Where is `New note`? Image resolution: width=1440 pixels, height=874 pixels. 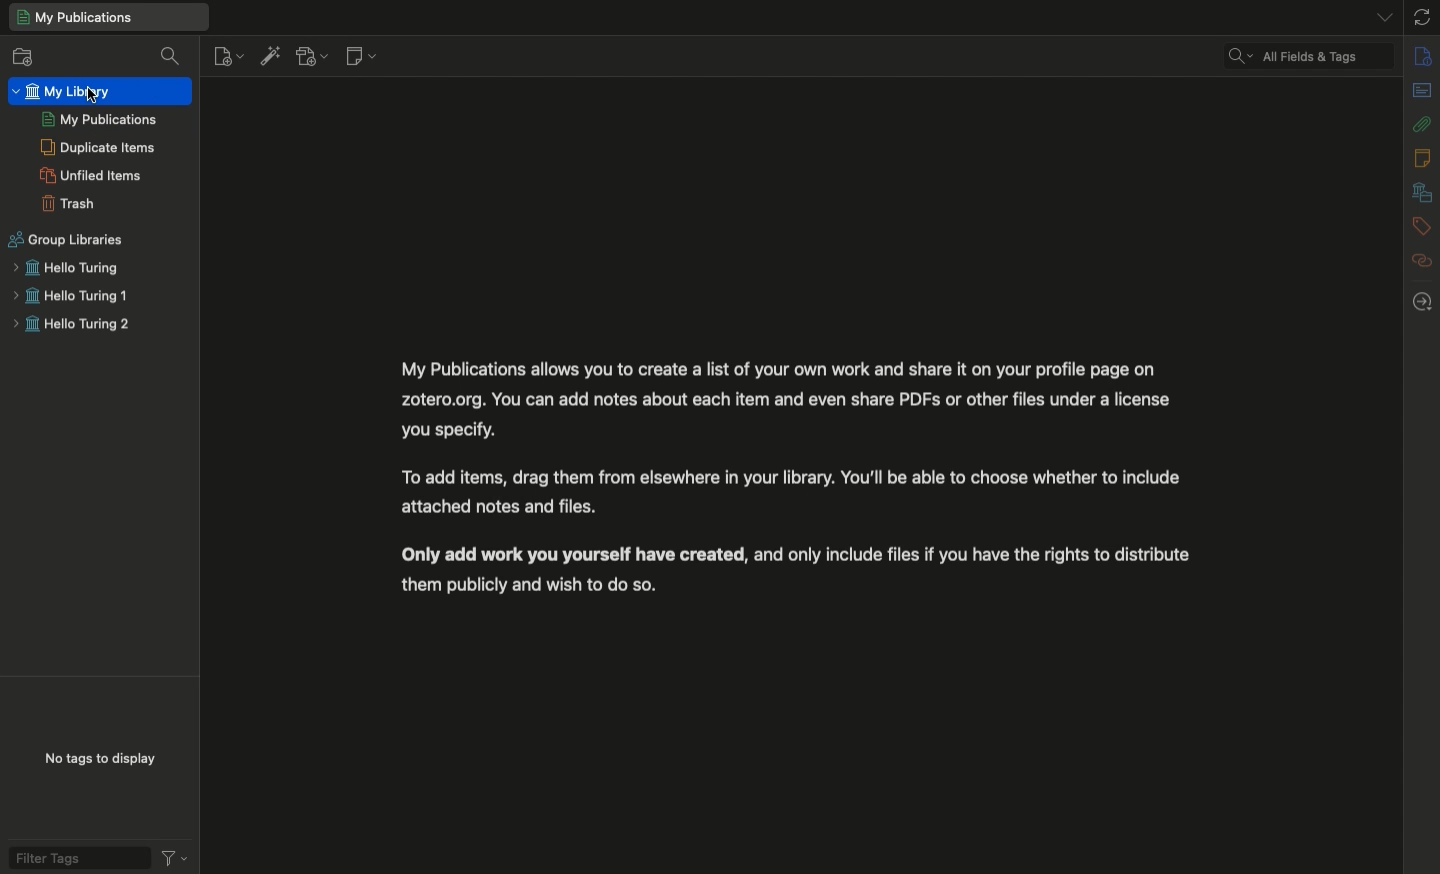 New note is located at coordinates (359, 57).